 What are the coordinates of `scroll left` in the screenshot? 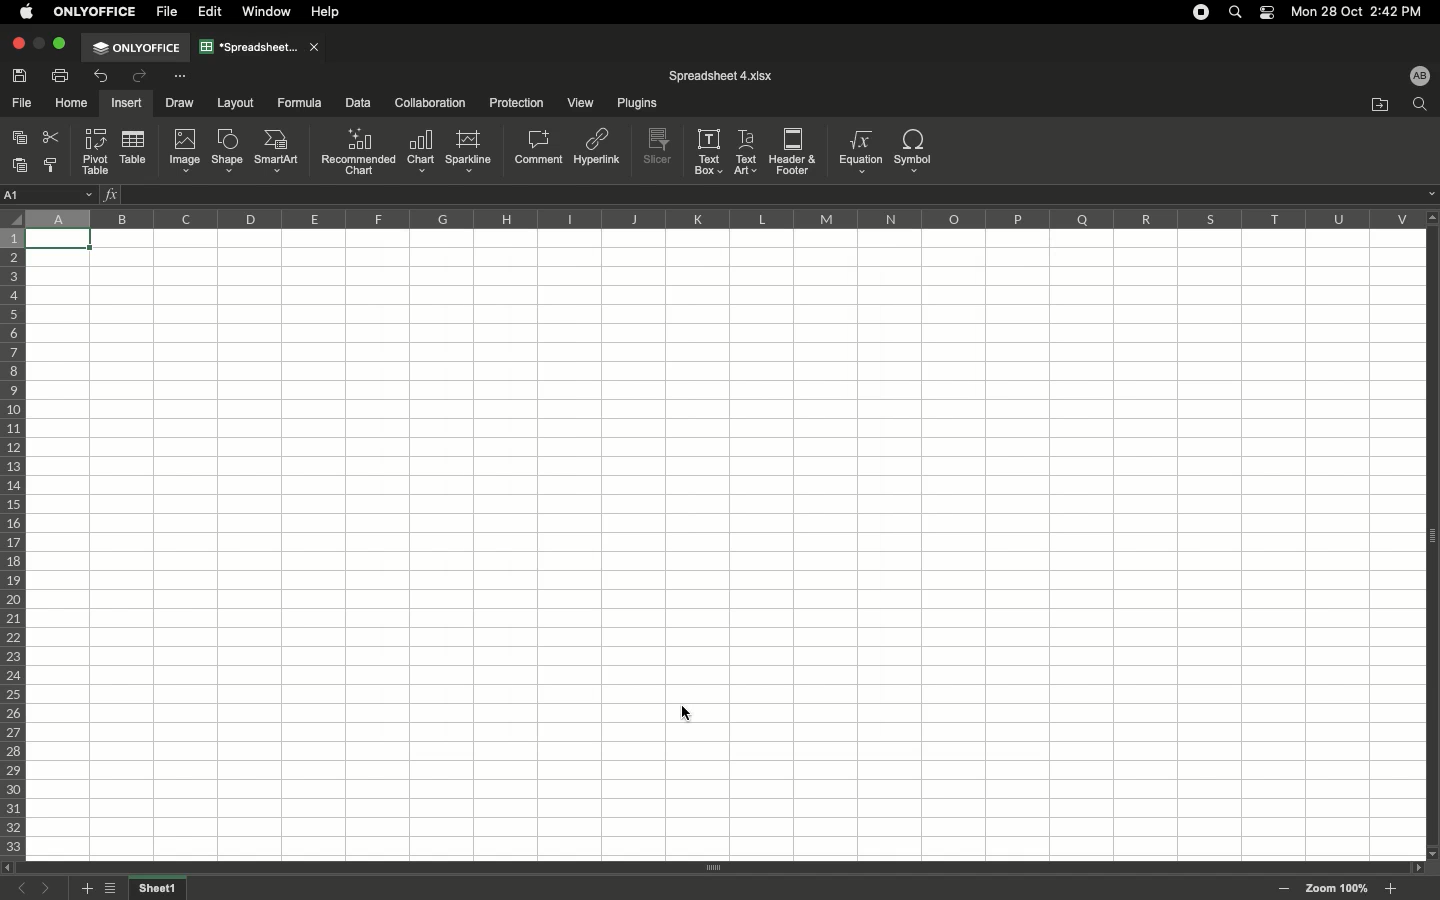 It's located at (9, 868).